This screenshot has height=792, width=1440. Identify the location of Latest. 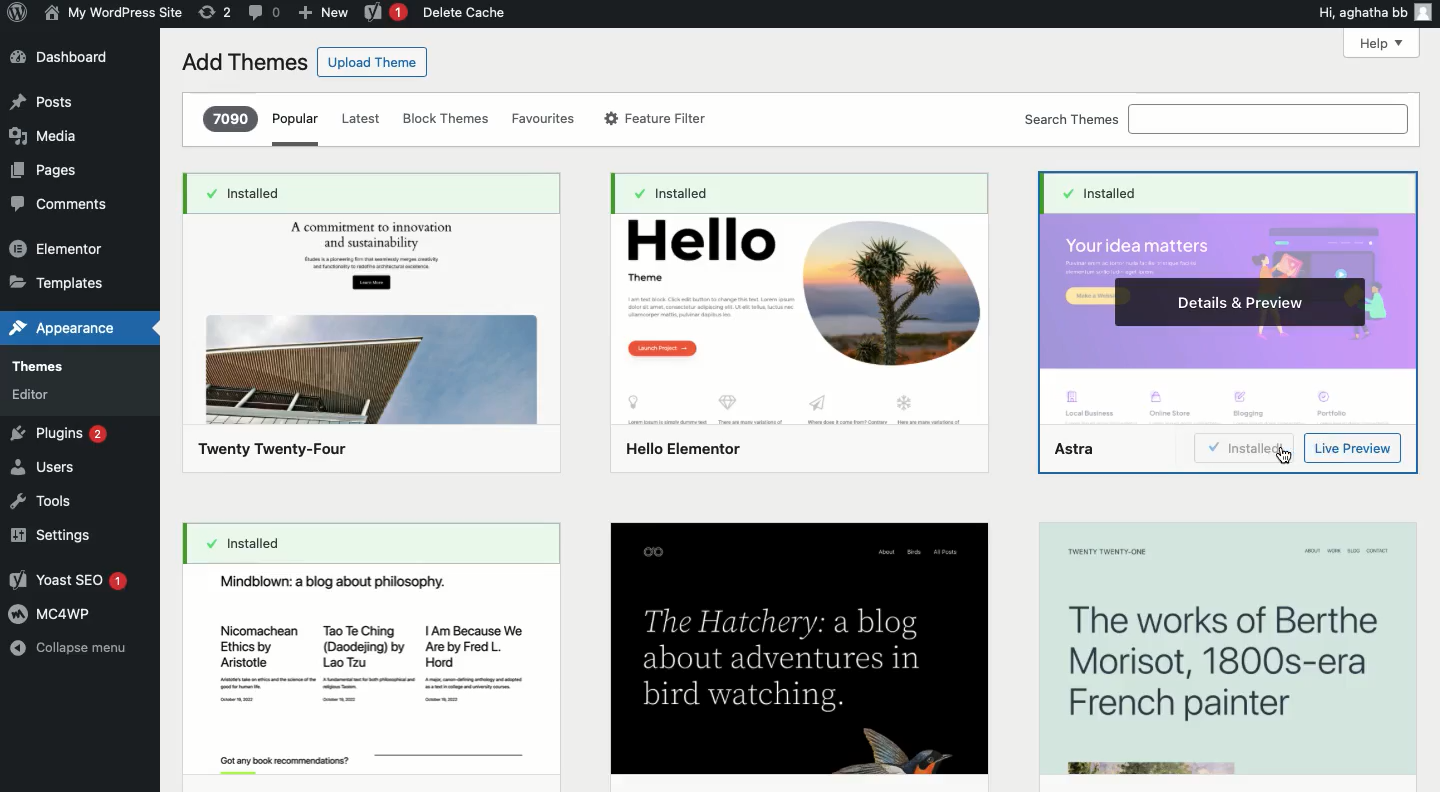
(361, 119).